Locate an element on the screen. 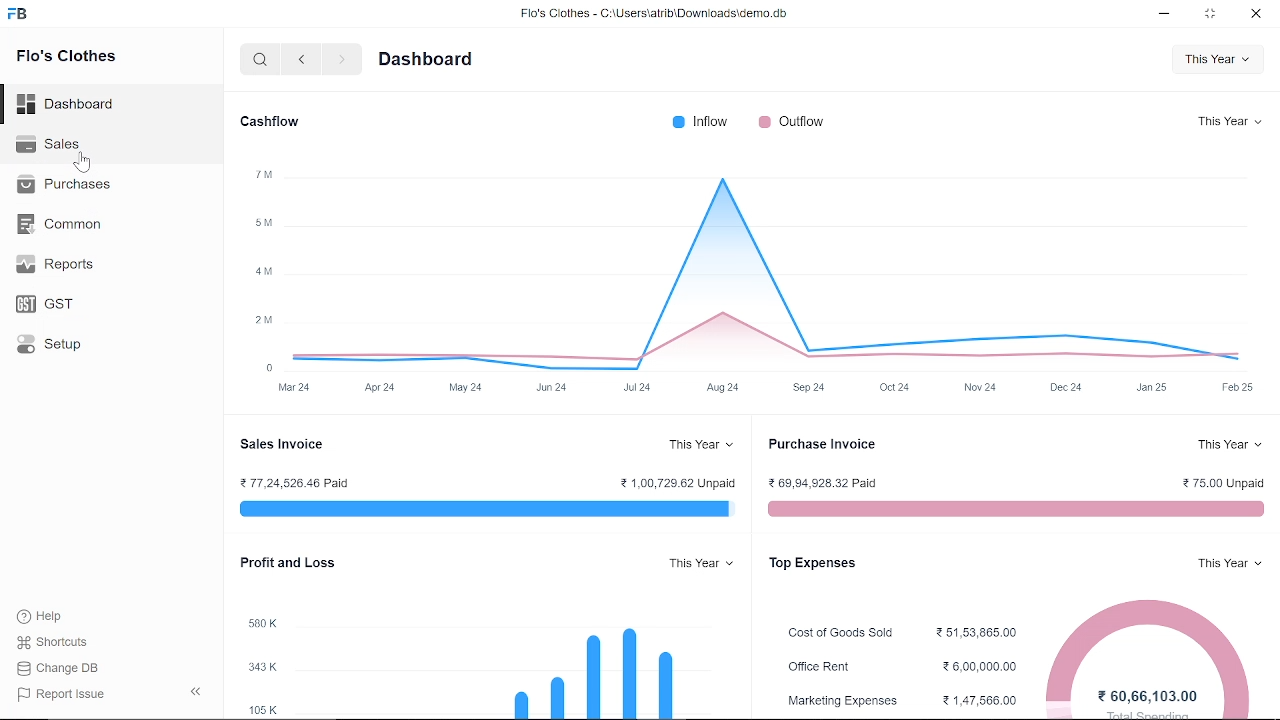  pie chart is located at coordinates (1150, 657).